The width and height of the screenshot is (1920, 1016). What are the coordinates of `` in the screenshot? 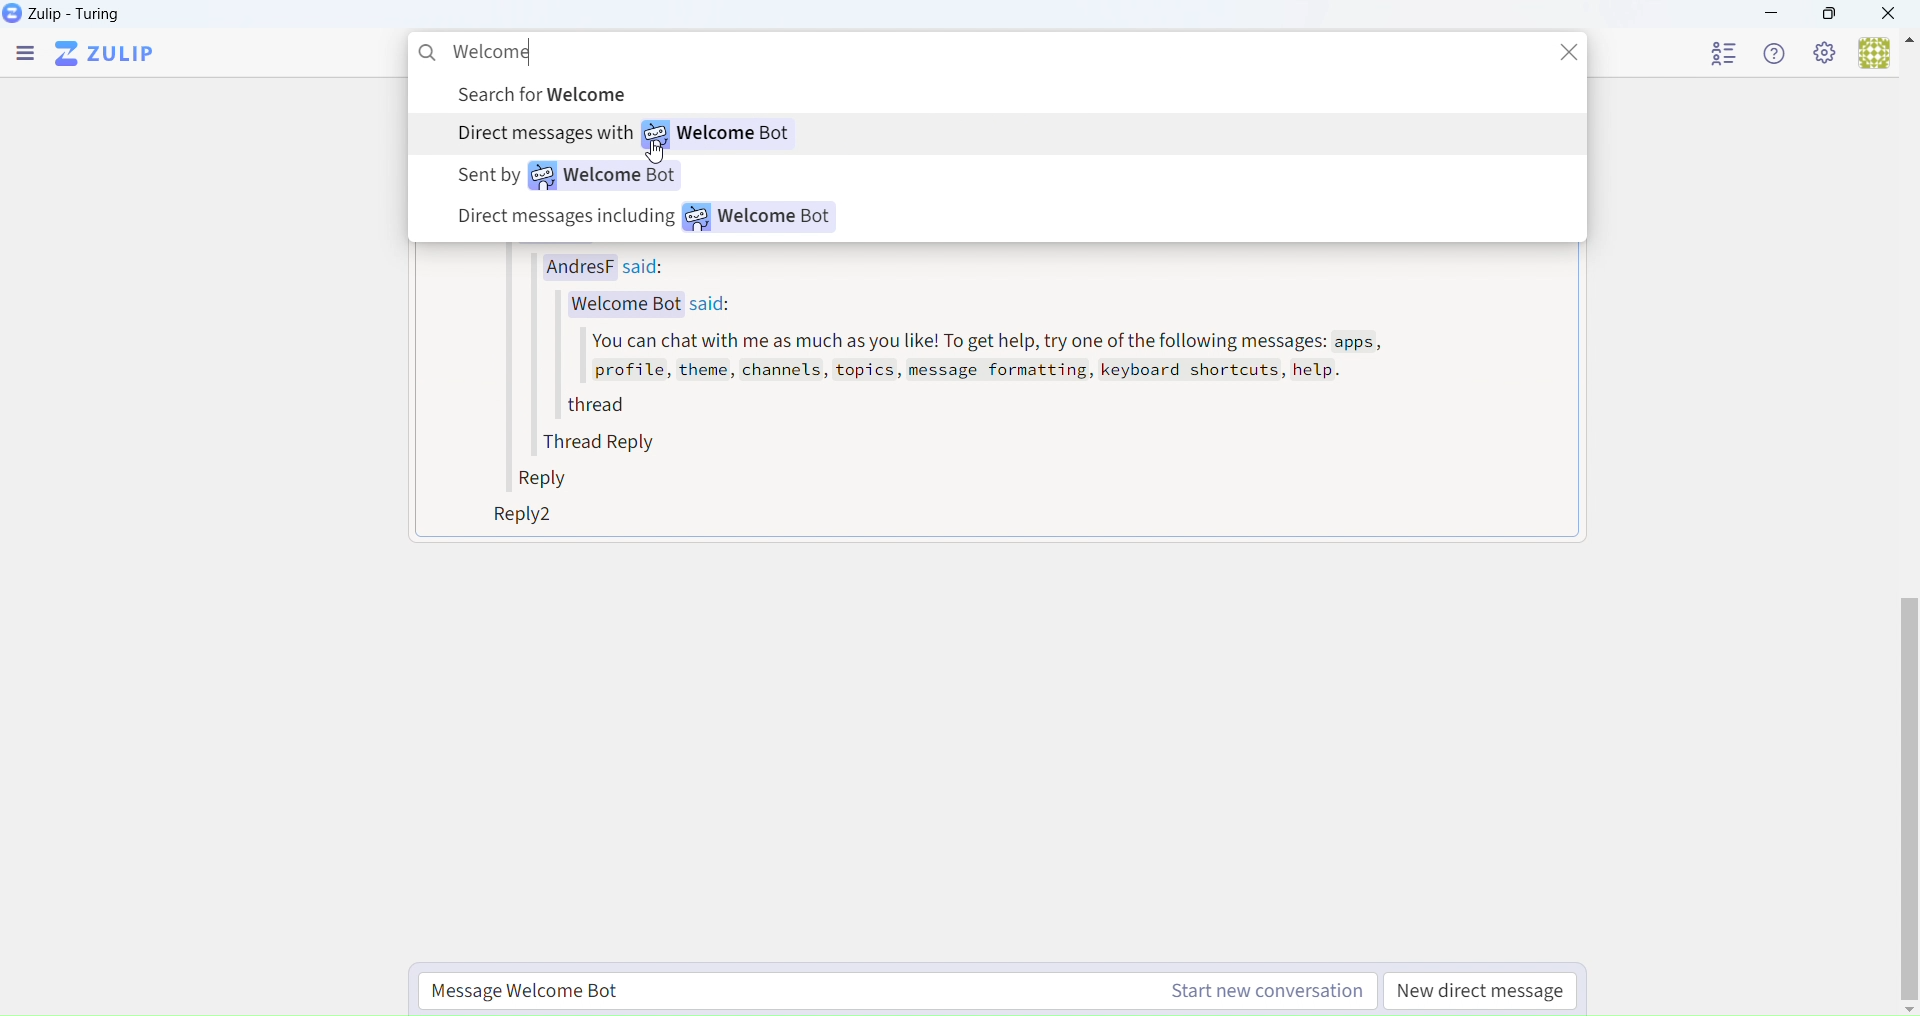 It's located at (1765, 13).